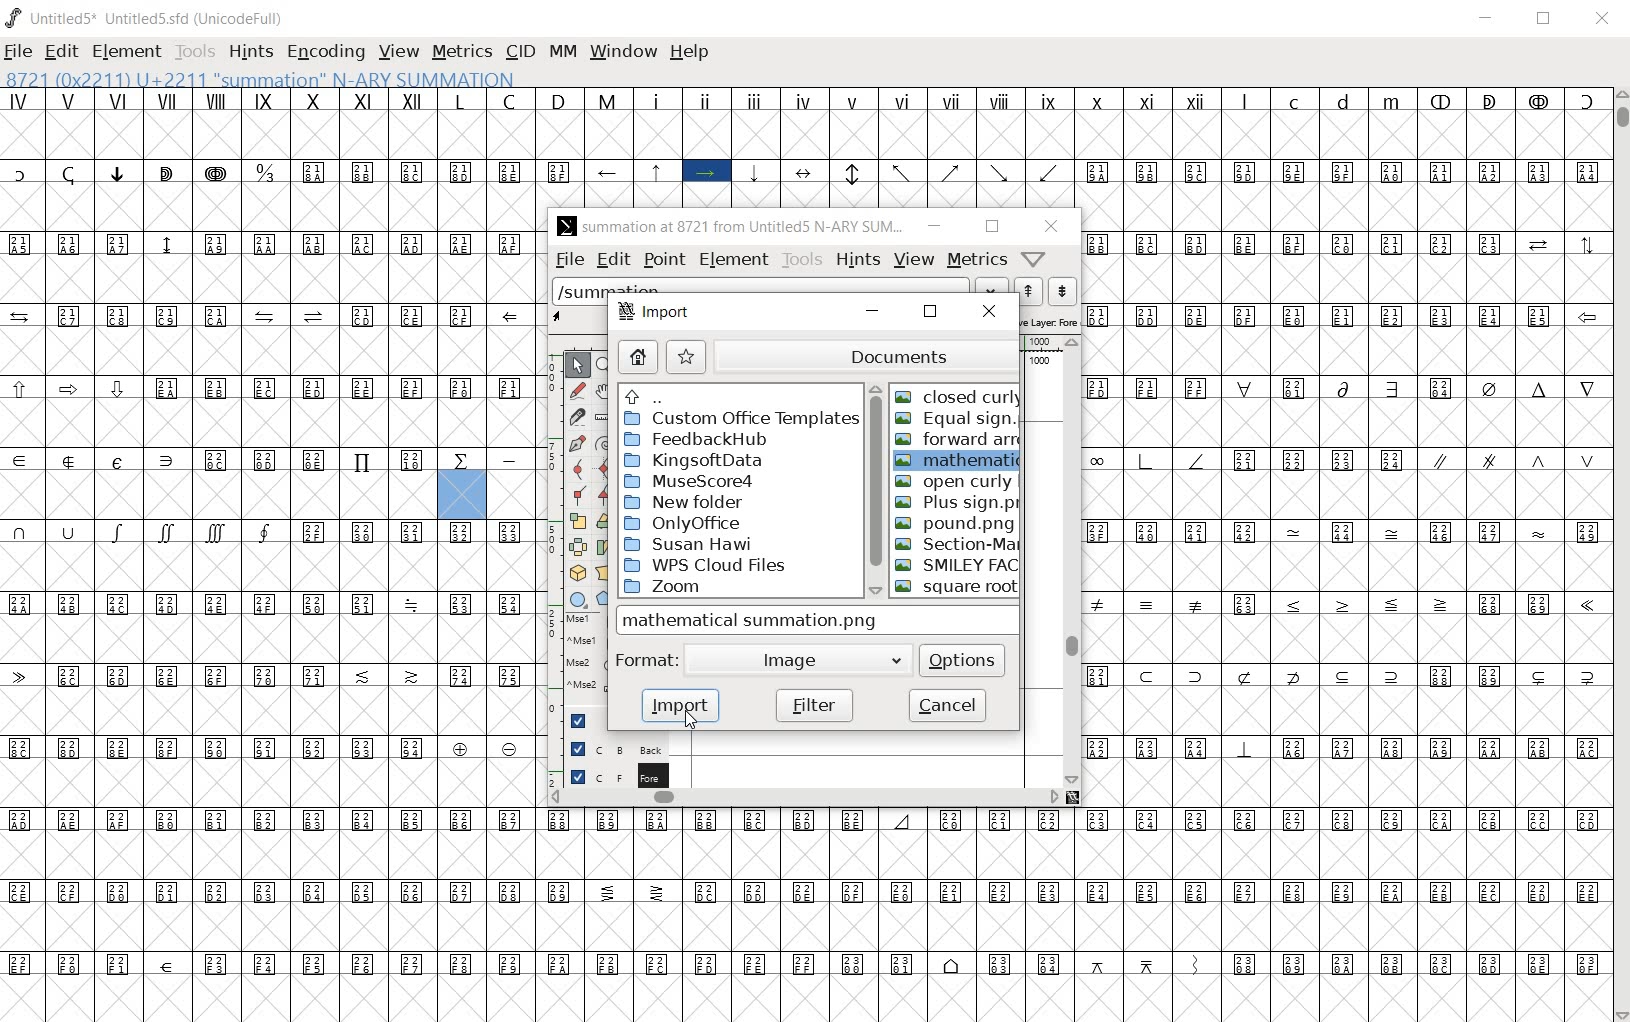 This screenshot has height=1022, width=1630. Describe the element at coordinates (802, 259) in the screenshot. I see `tools` at that location.